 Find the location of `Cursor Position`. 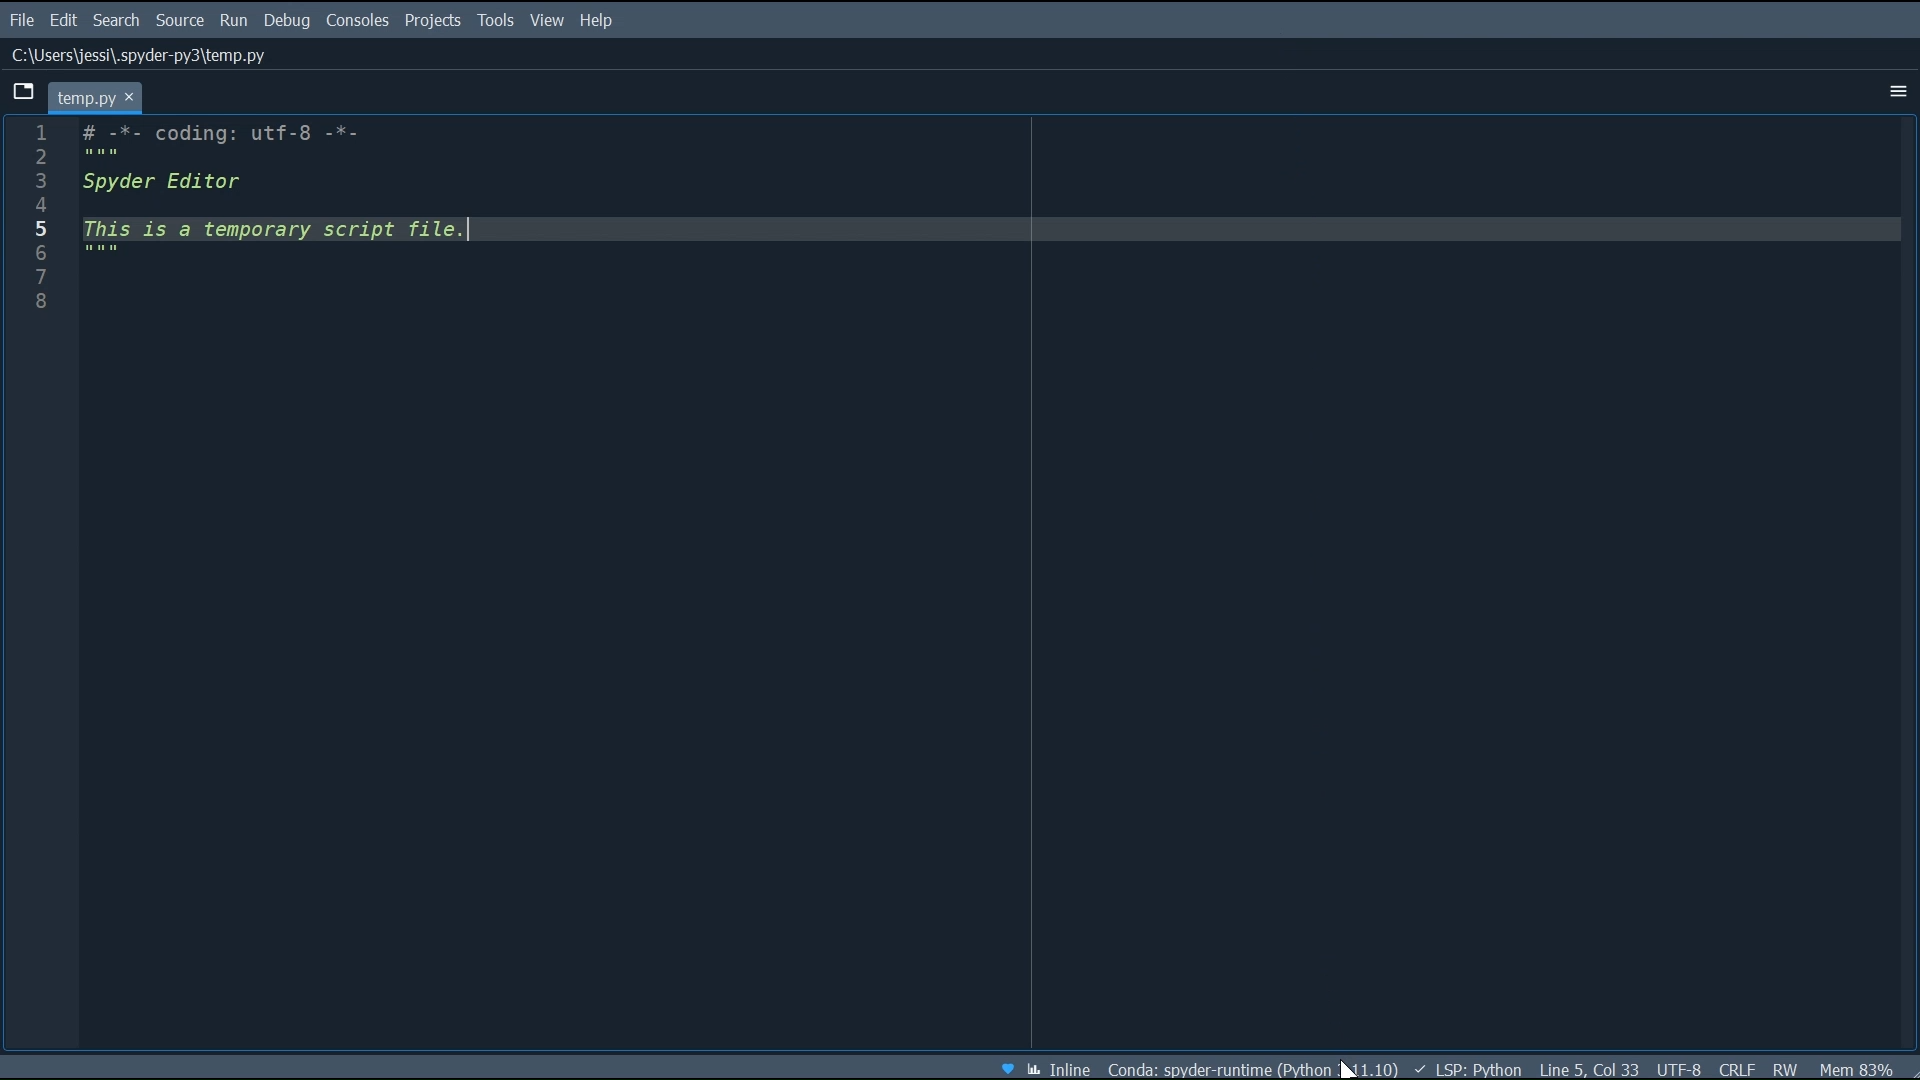

Cursor Position is located at coordinates (1586, 1067).